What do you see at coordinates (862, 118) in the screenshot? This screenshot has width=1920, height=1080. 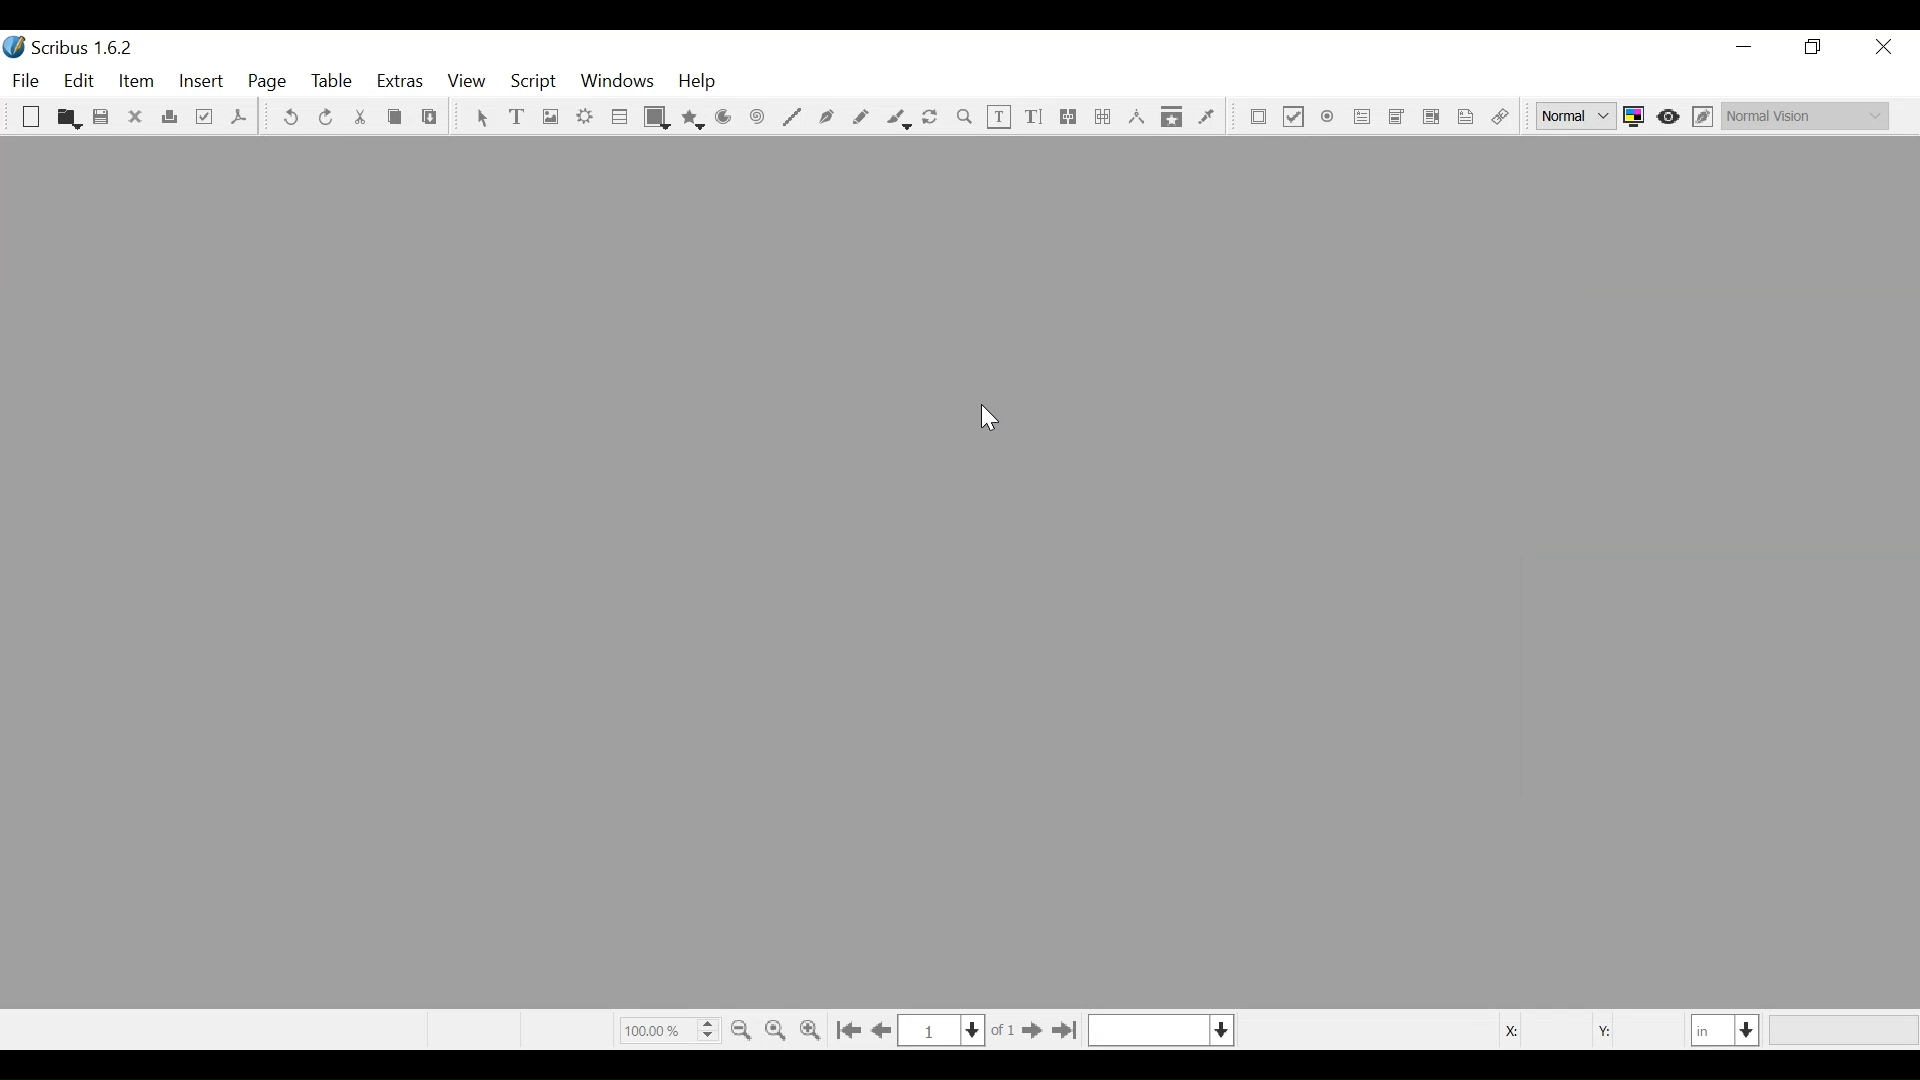 I see `Freehand line` at bounding box center [862, 118].